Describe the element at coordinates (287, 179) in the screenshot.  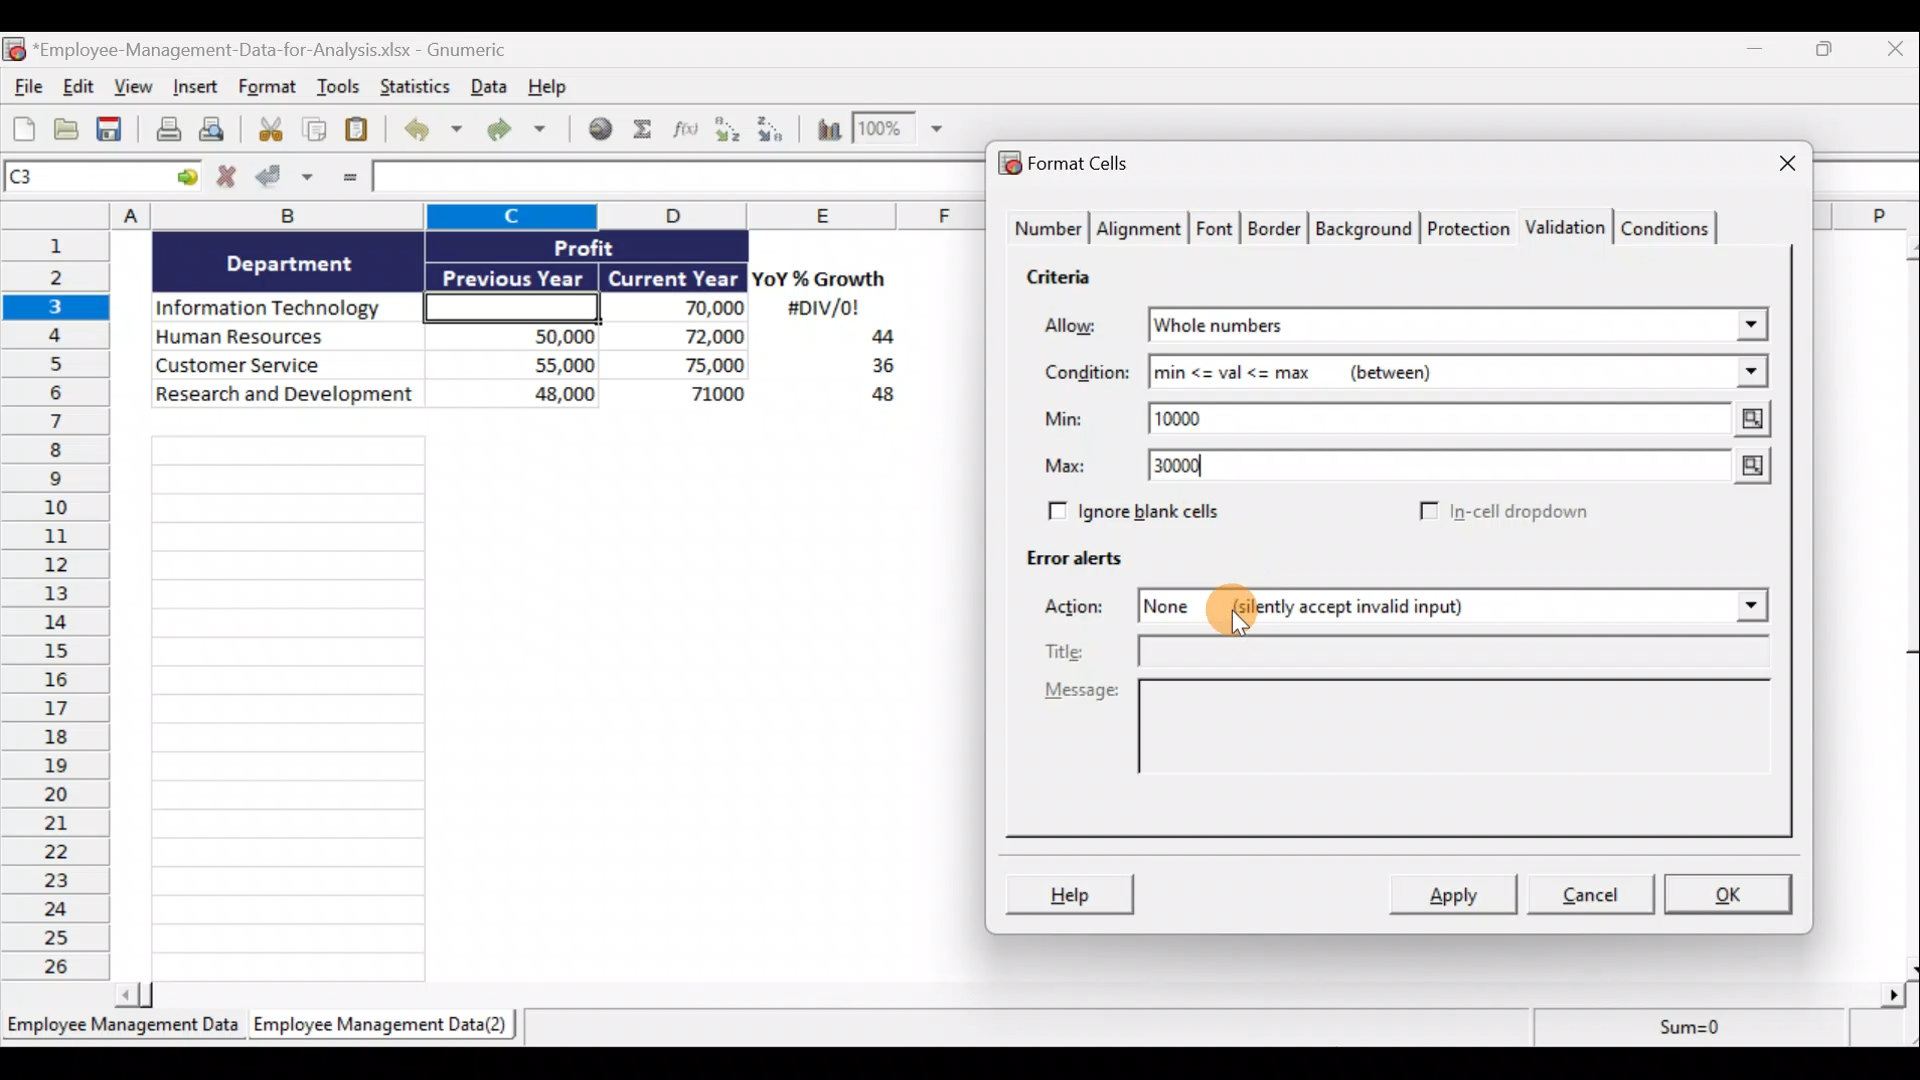
I see `Accept changes` at that location.